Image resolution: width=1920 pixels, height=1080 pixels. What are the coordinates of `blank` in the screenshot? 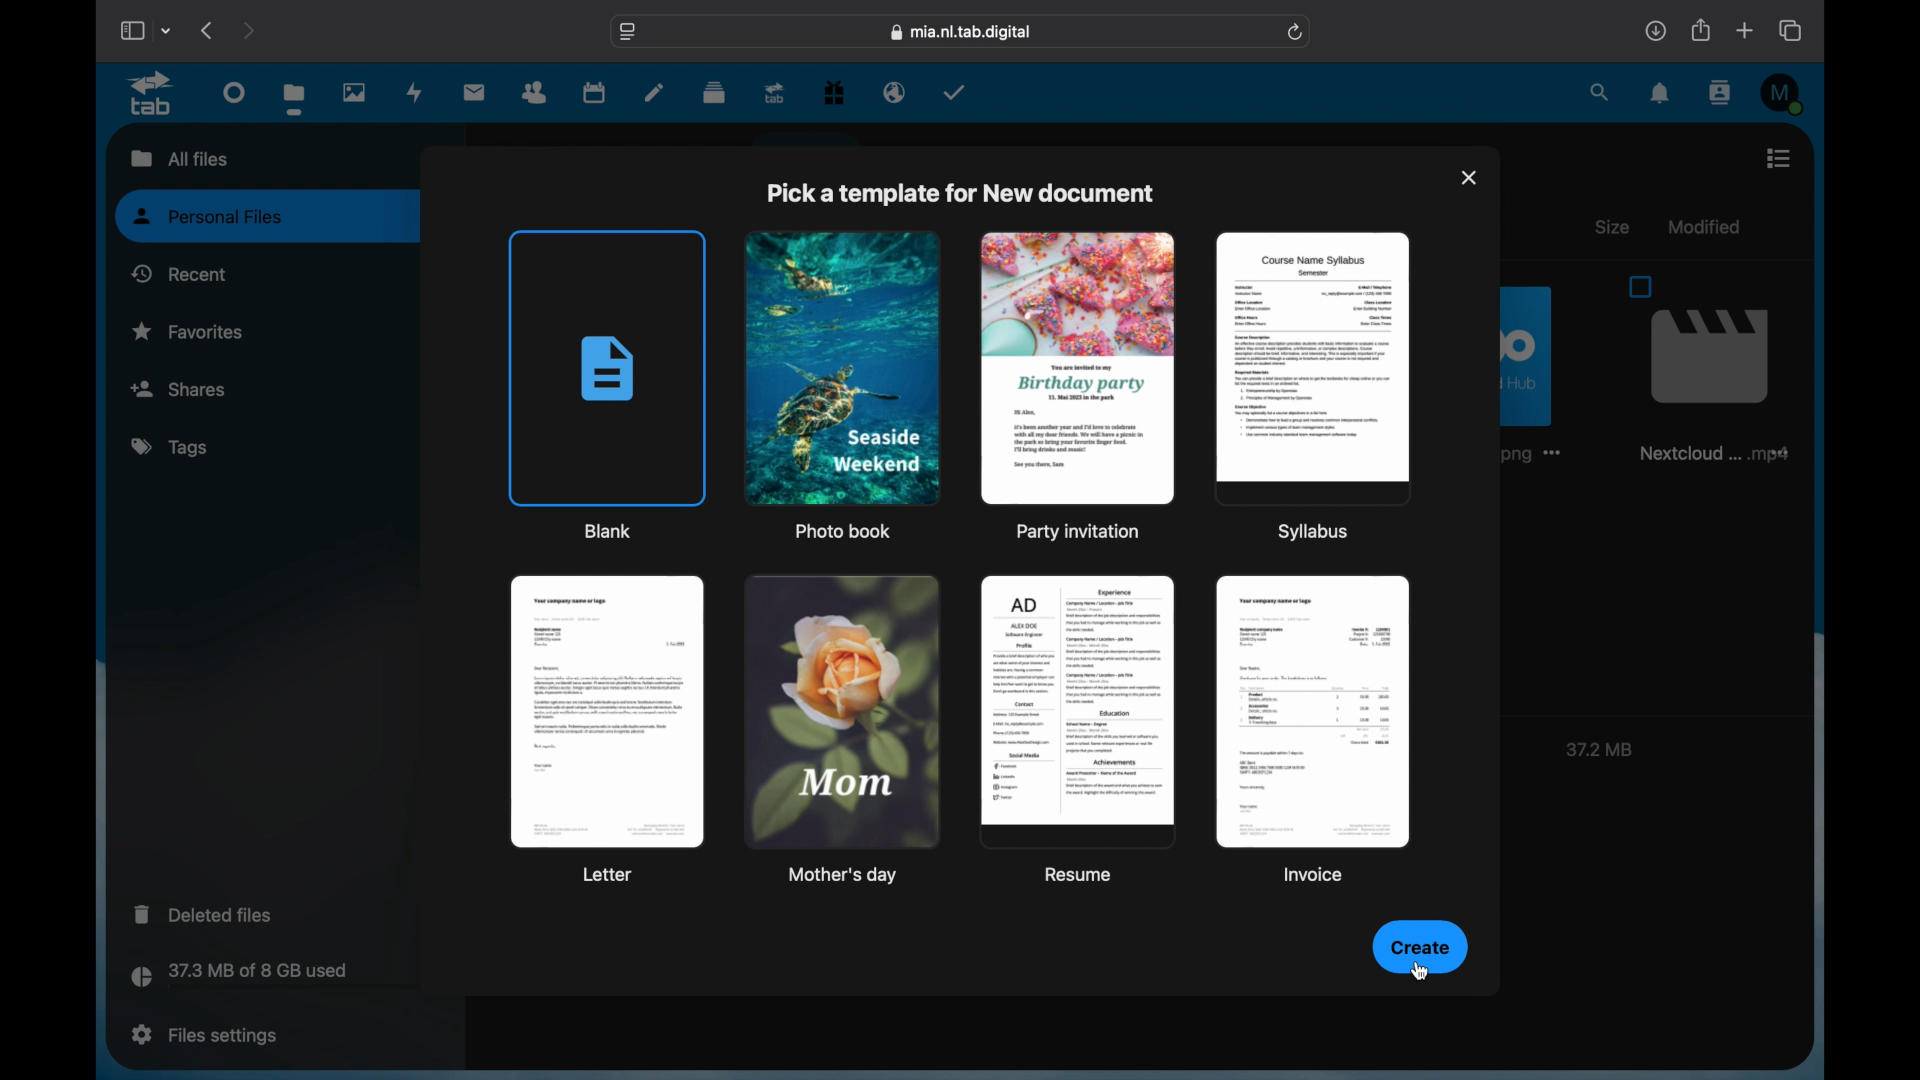 It's located at (608, 384).